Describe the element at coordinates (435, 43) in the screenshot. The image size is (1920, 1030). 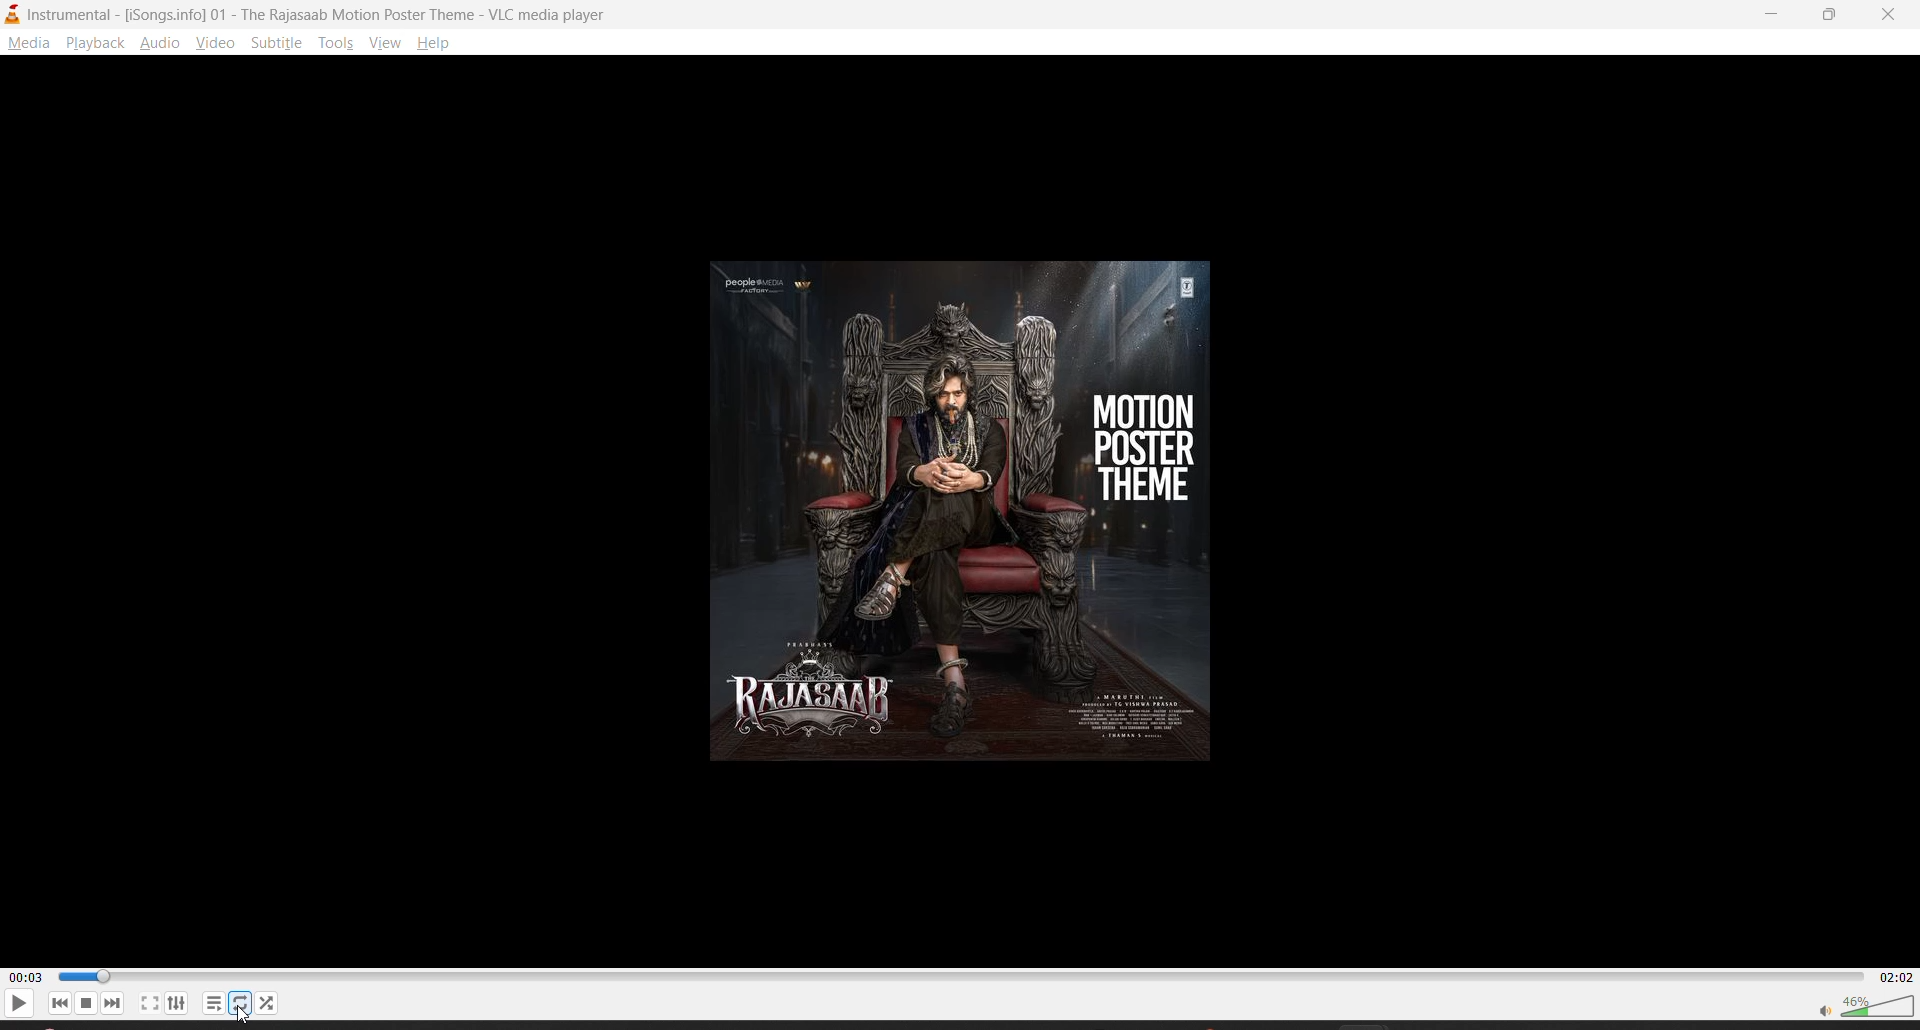
I see `help` at that location.